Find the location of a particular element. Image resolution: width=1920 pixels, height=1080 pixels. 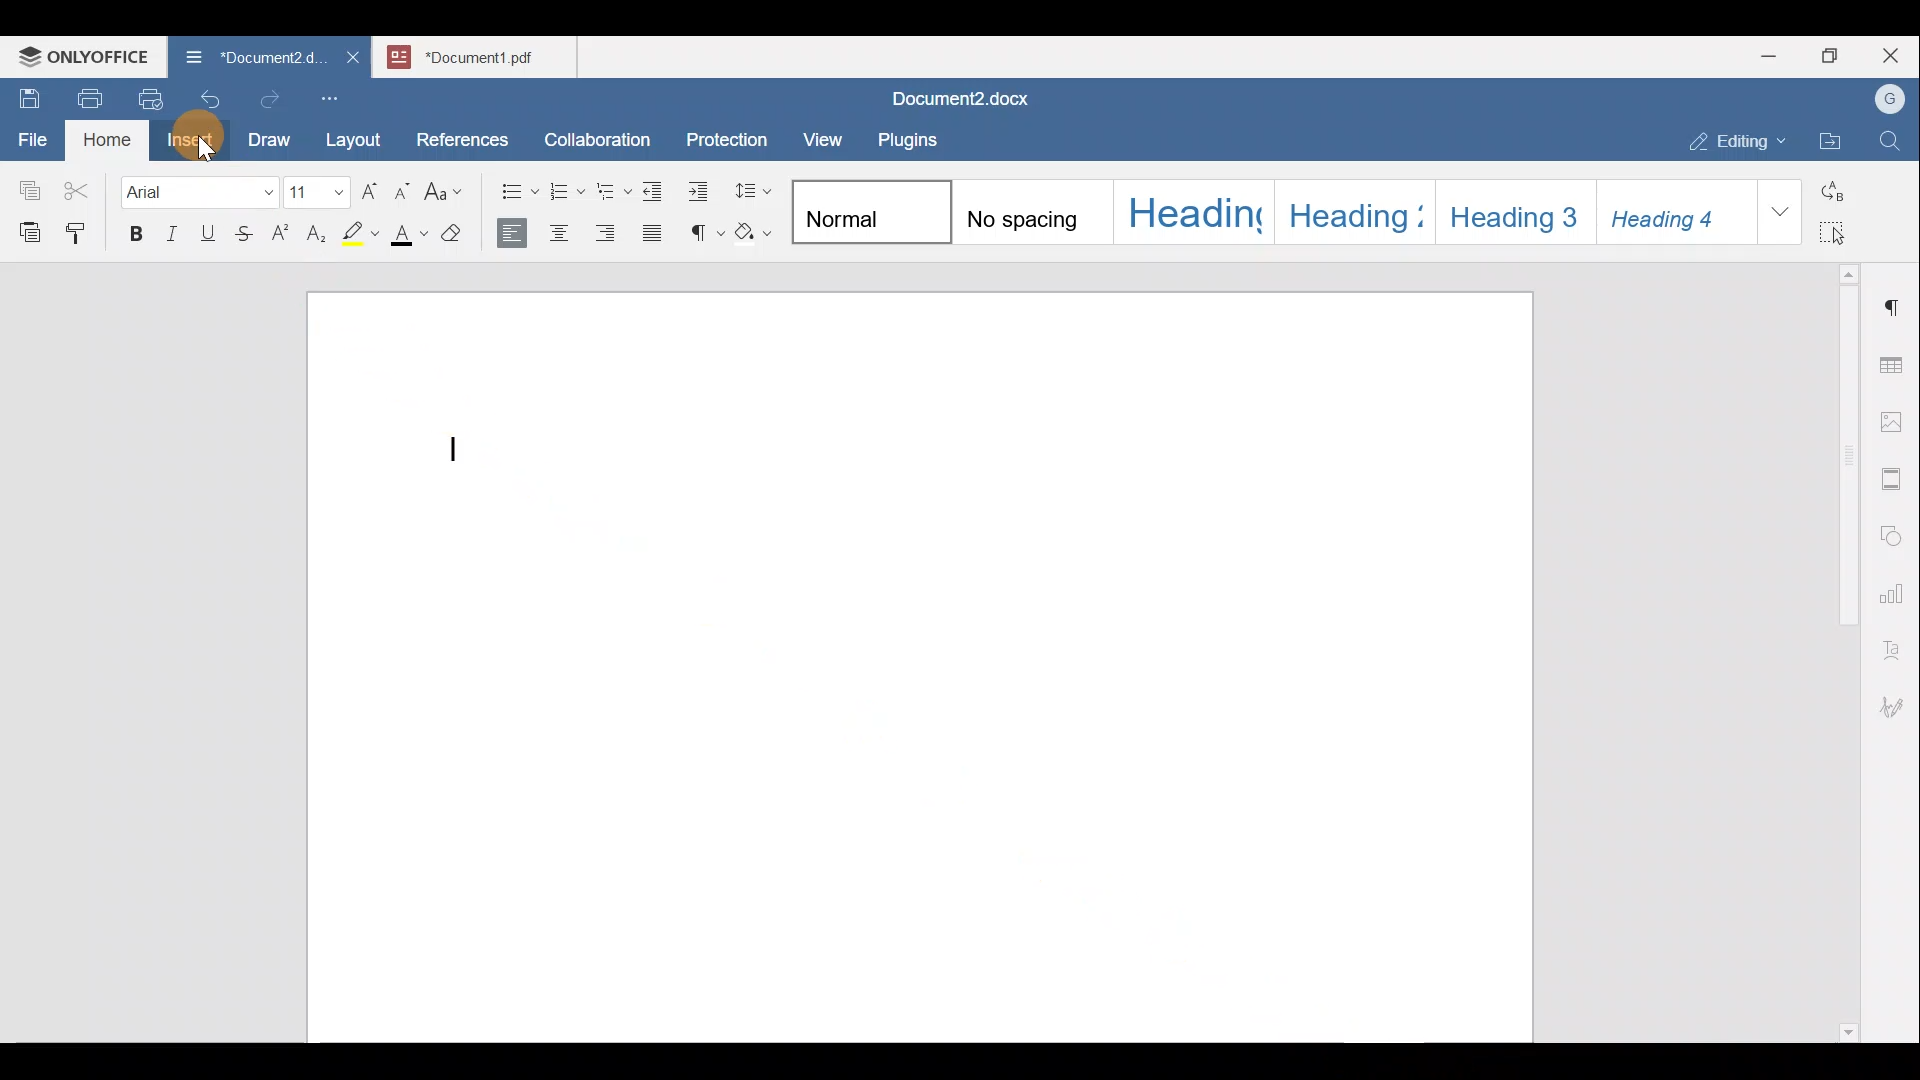

Align right is located at coordinates (605, 229).